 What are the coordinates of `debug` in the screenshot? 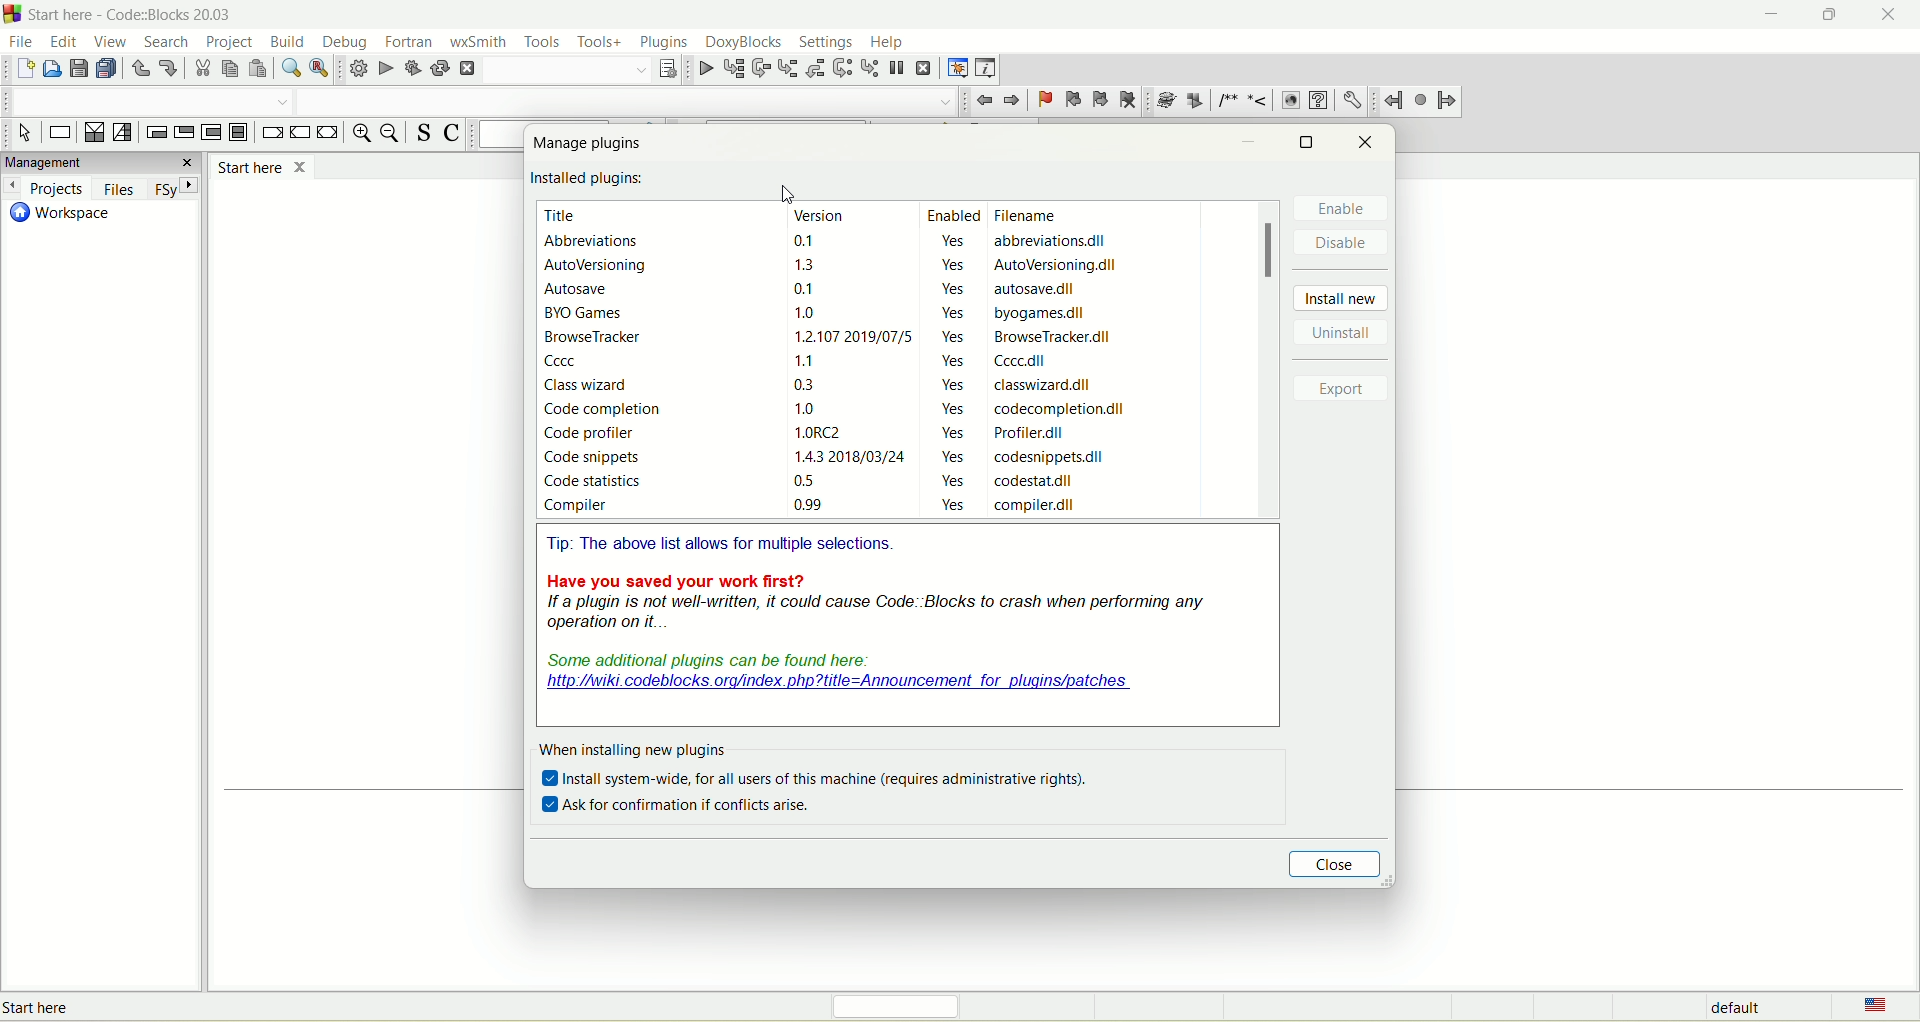 It's located at (703, 70).